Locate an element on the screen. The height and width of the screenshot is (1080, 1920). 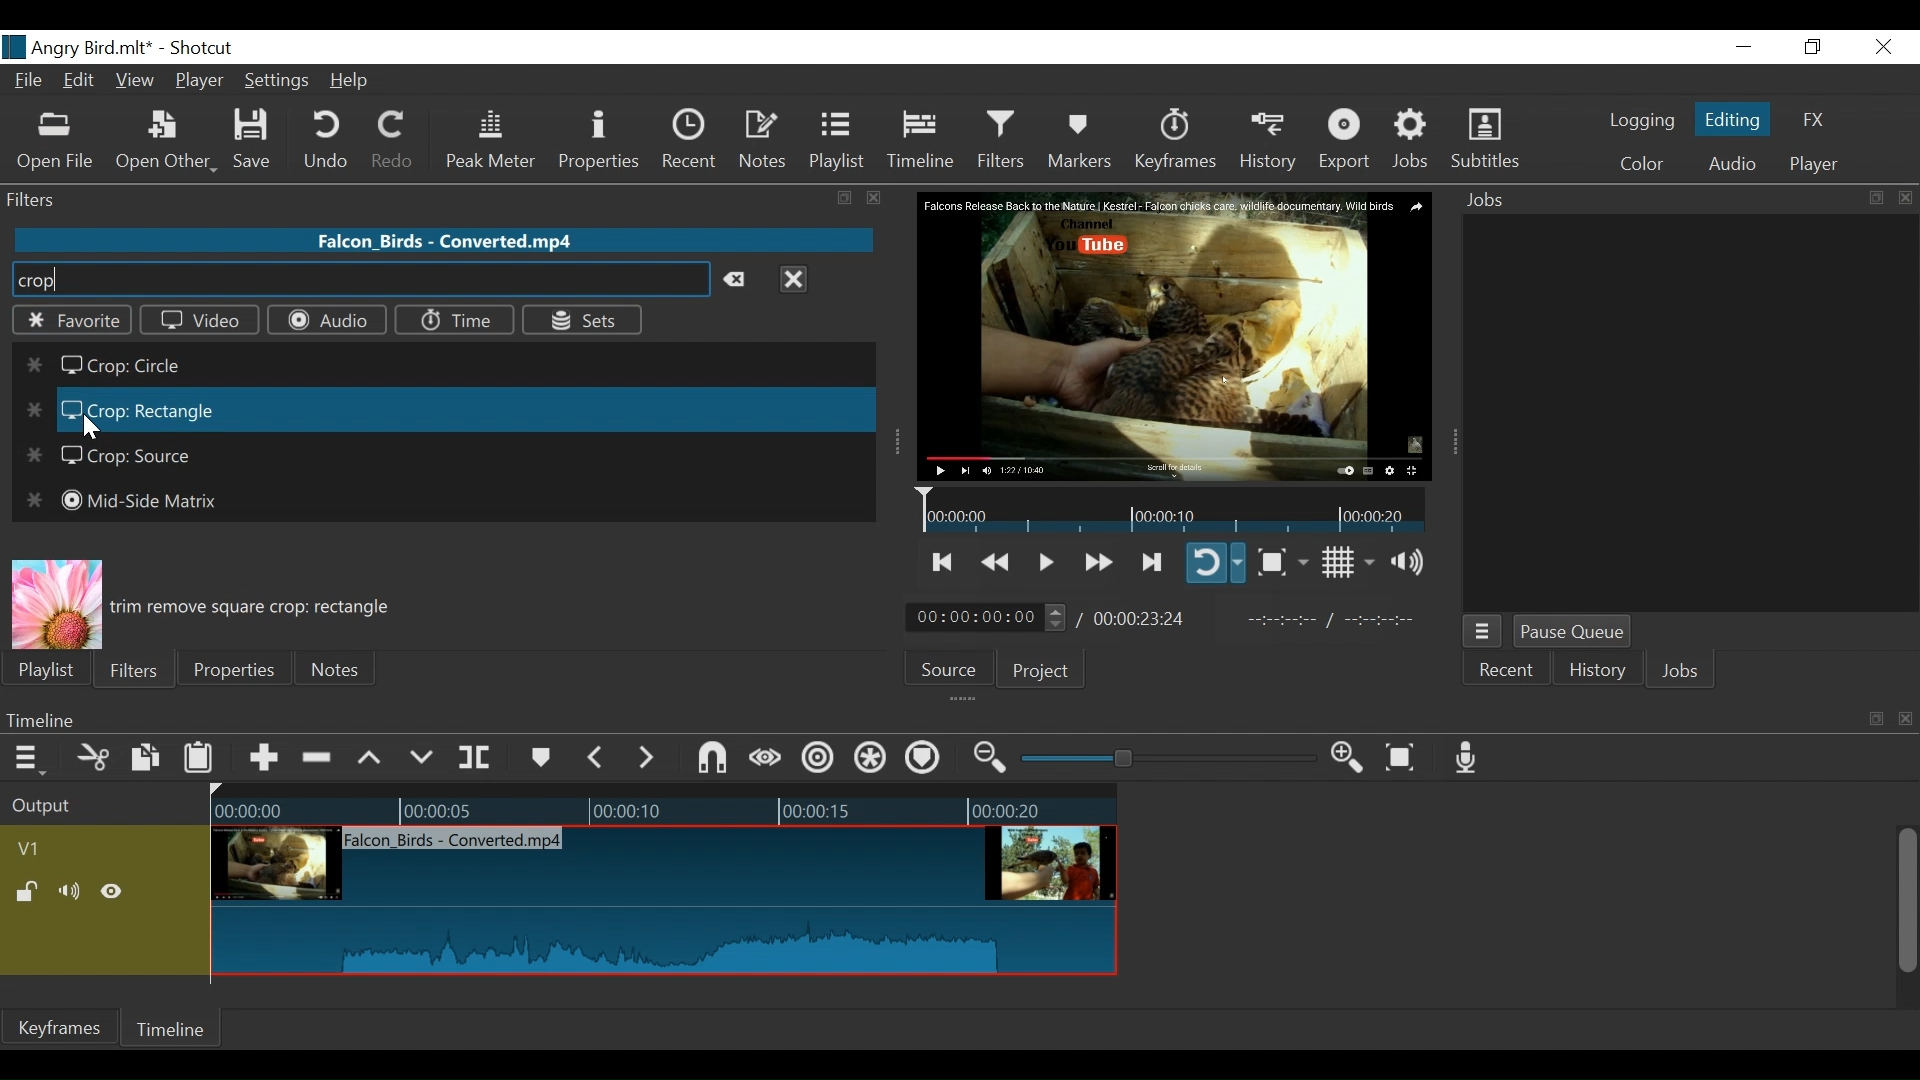
Output is located at coordinates (101, 807).